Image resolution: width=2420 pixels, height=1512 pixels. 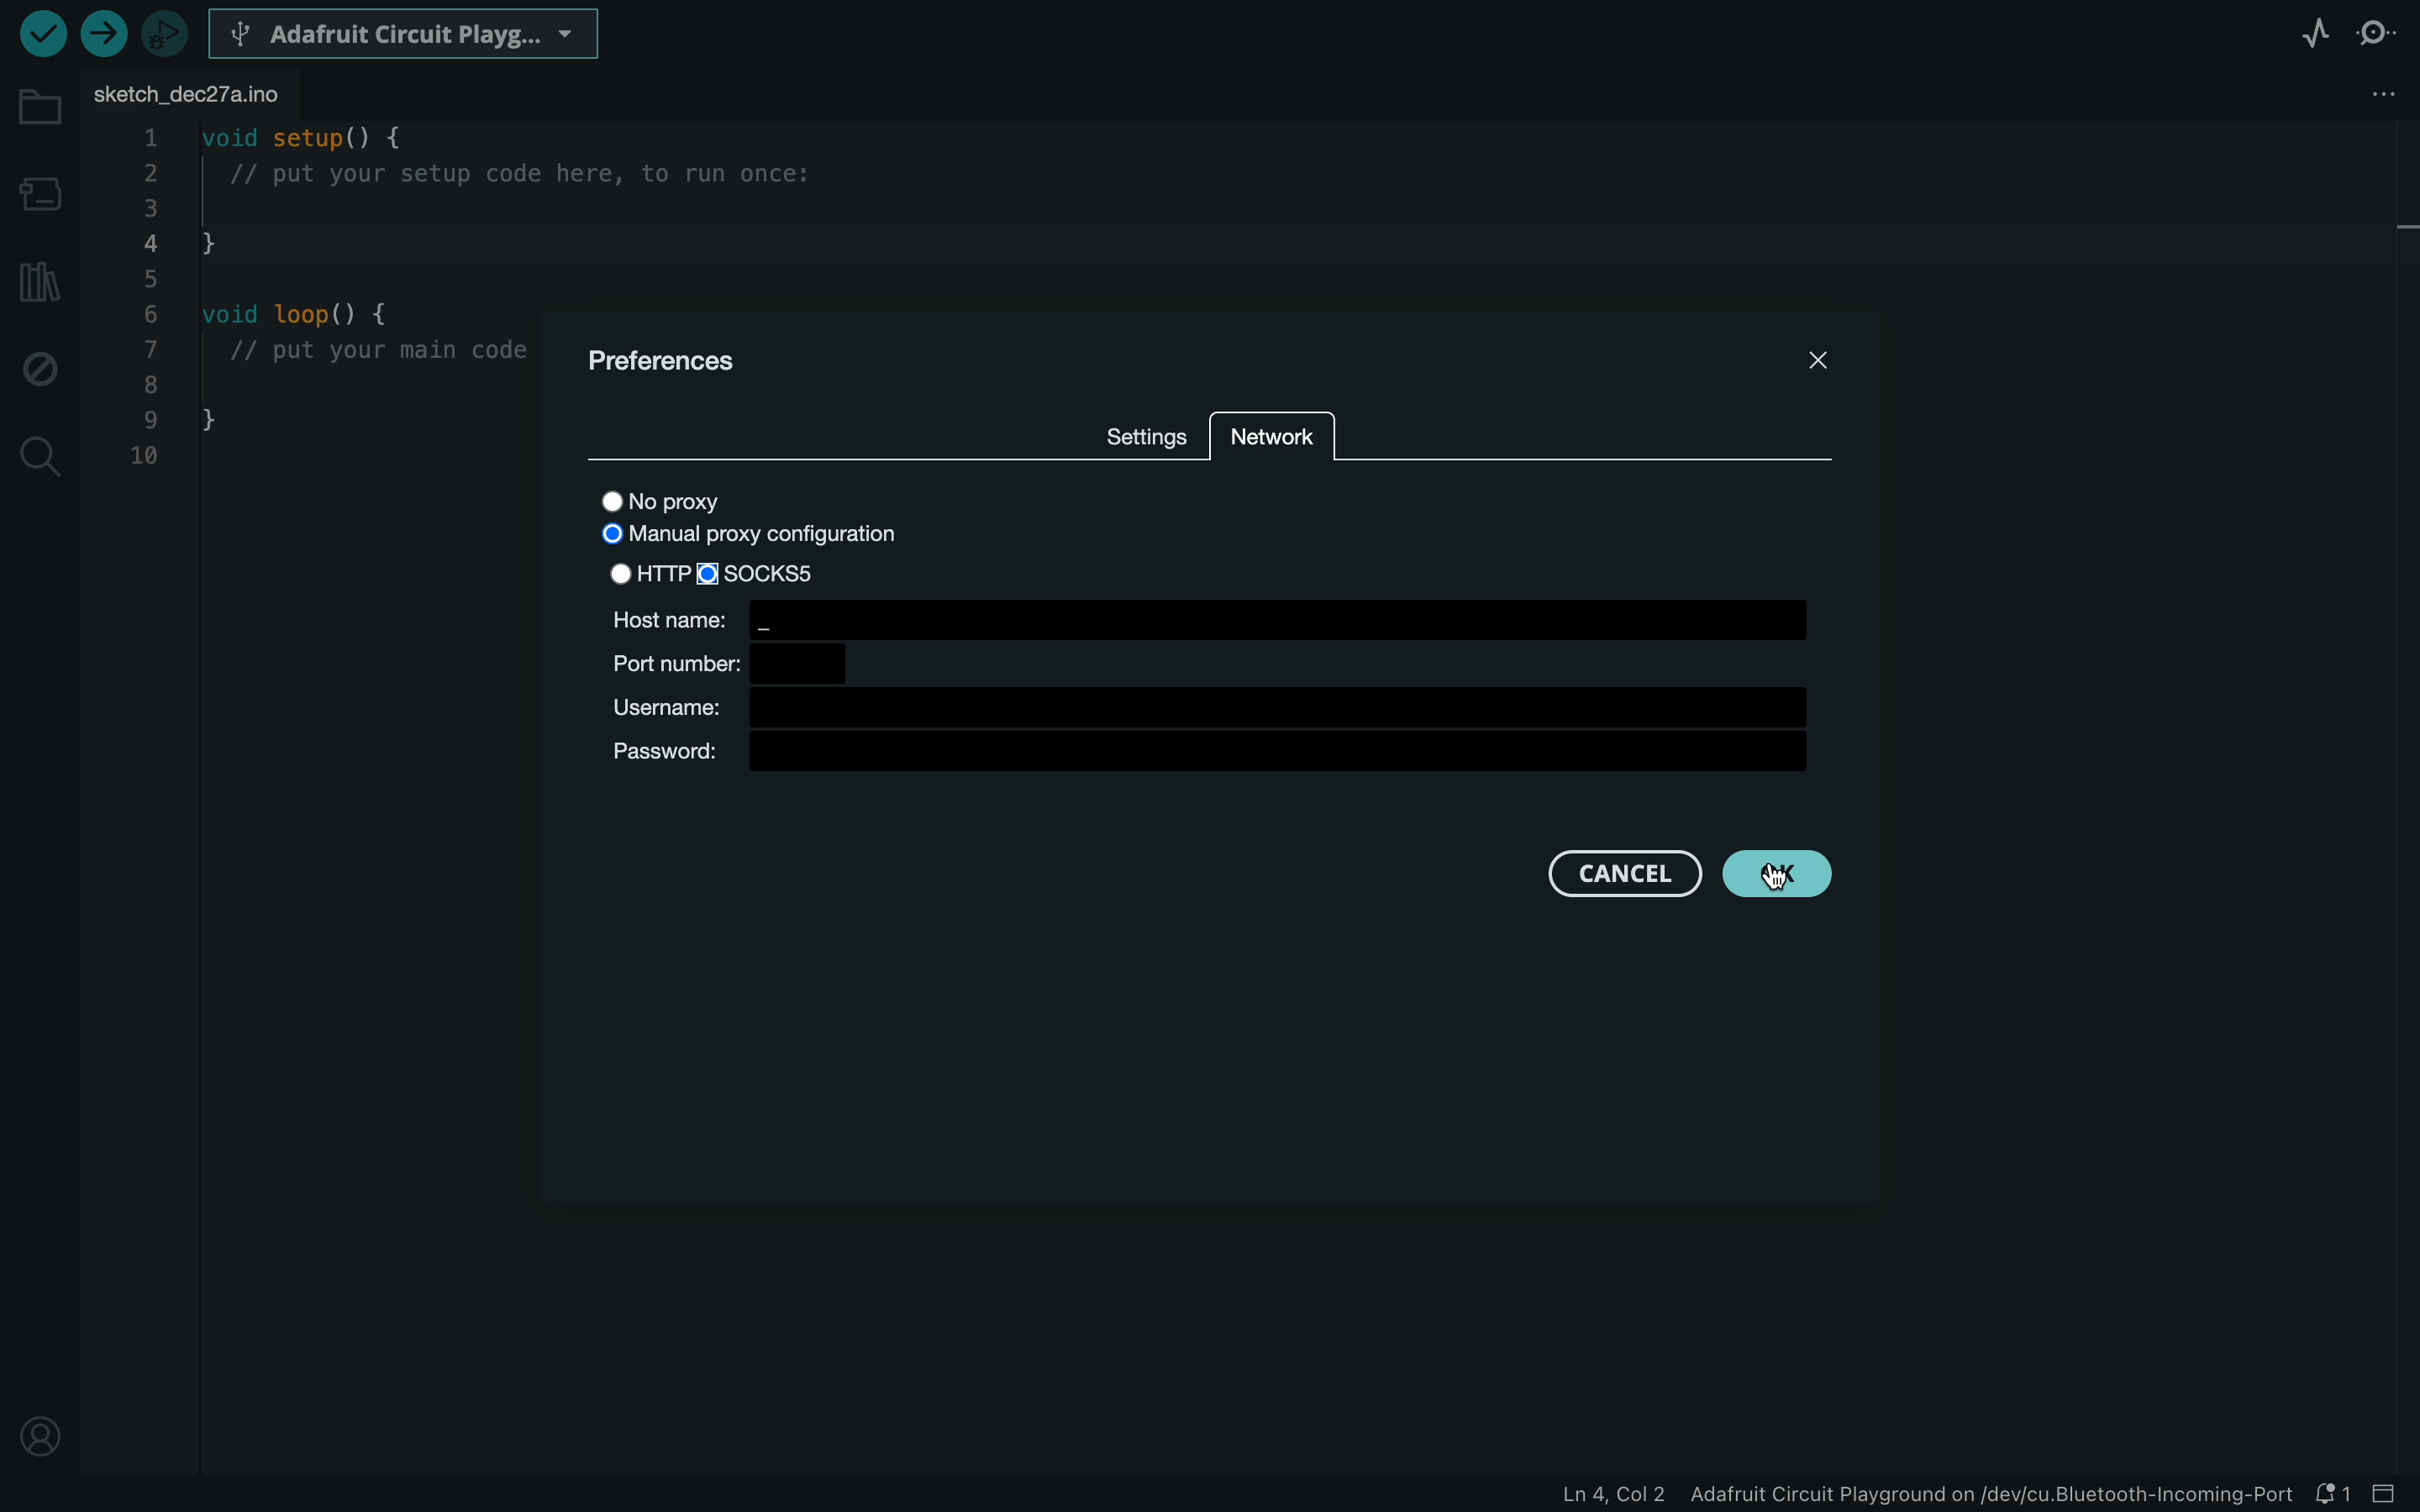 I want to click on HTTP, so click(x=647, y=574).